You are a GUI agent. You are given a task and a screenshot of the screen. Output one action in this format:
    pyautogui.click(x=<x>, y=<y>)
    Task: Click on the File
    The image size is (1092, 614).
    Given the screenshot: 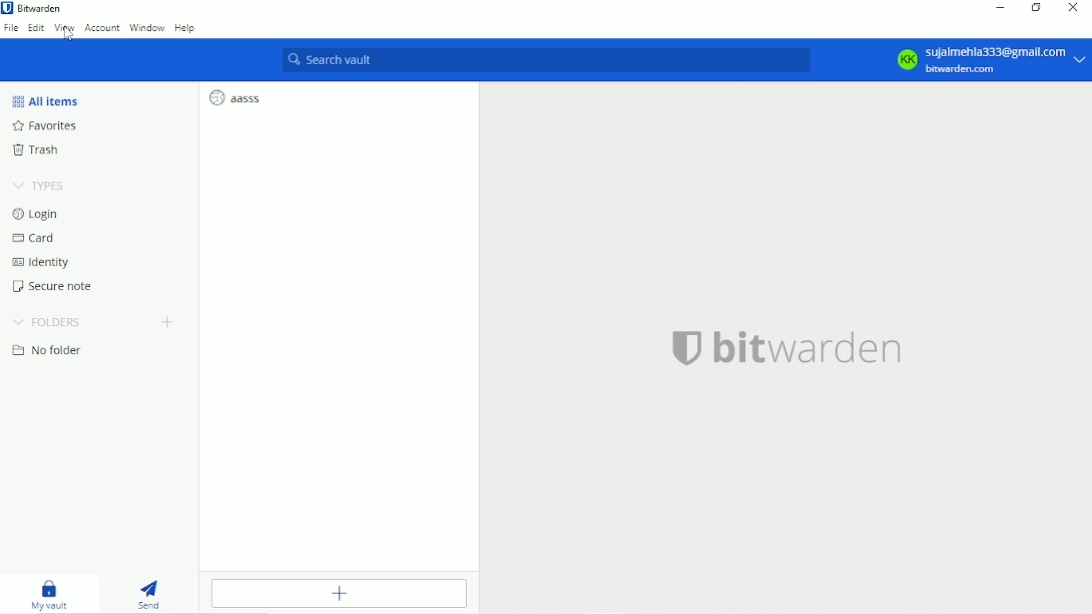 What is the action you would take?
    pyautogui.click(x=12, y=29)
    